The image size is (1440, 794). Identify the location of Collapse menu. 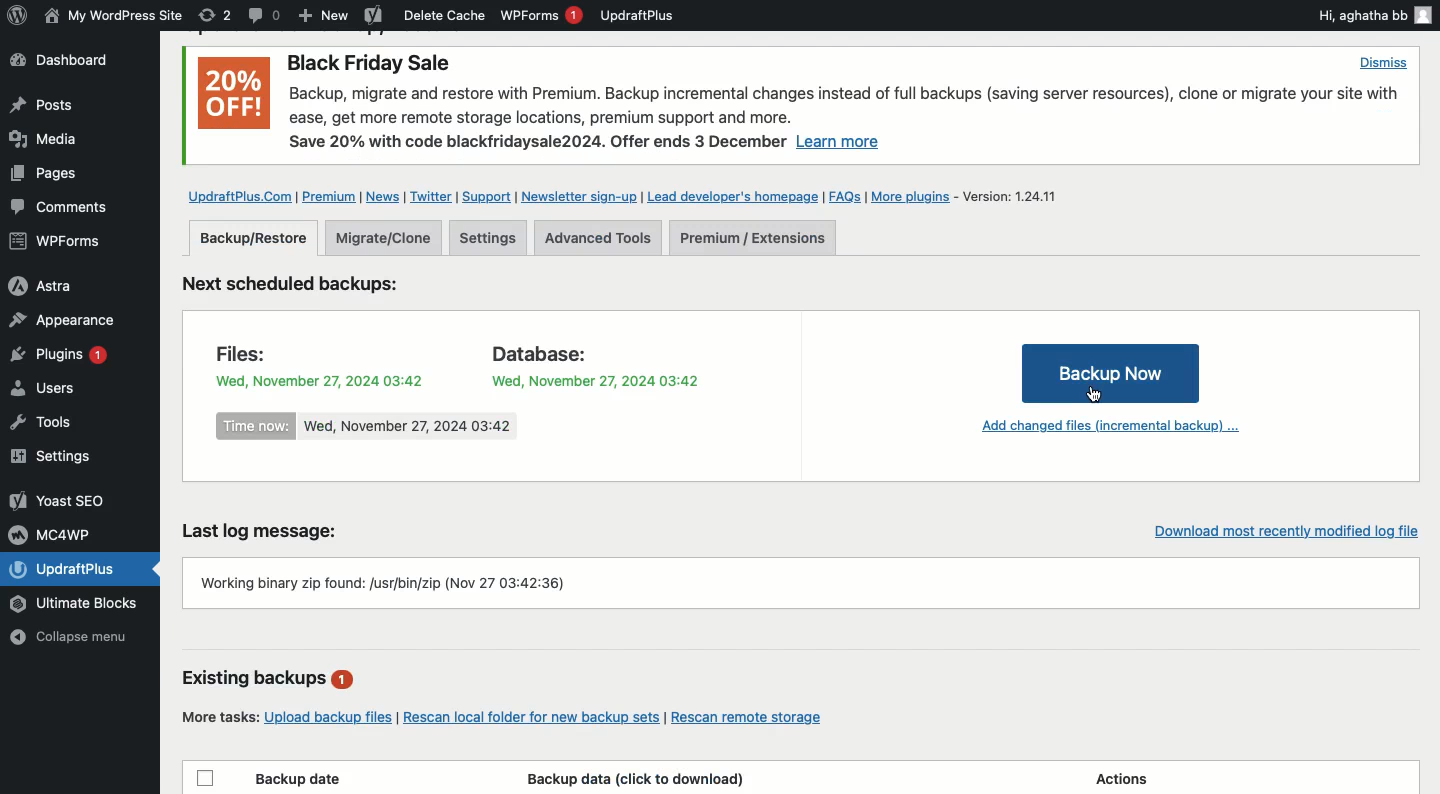
(82, 637).